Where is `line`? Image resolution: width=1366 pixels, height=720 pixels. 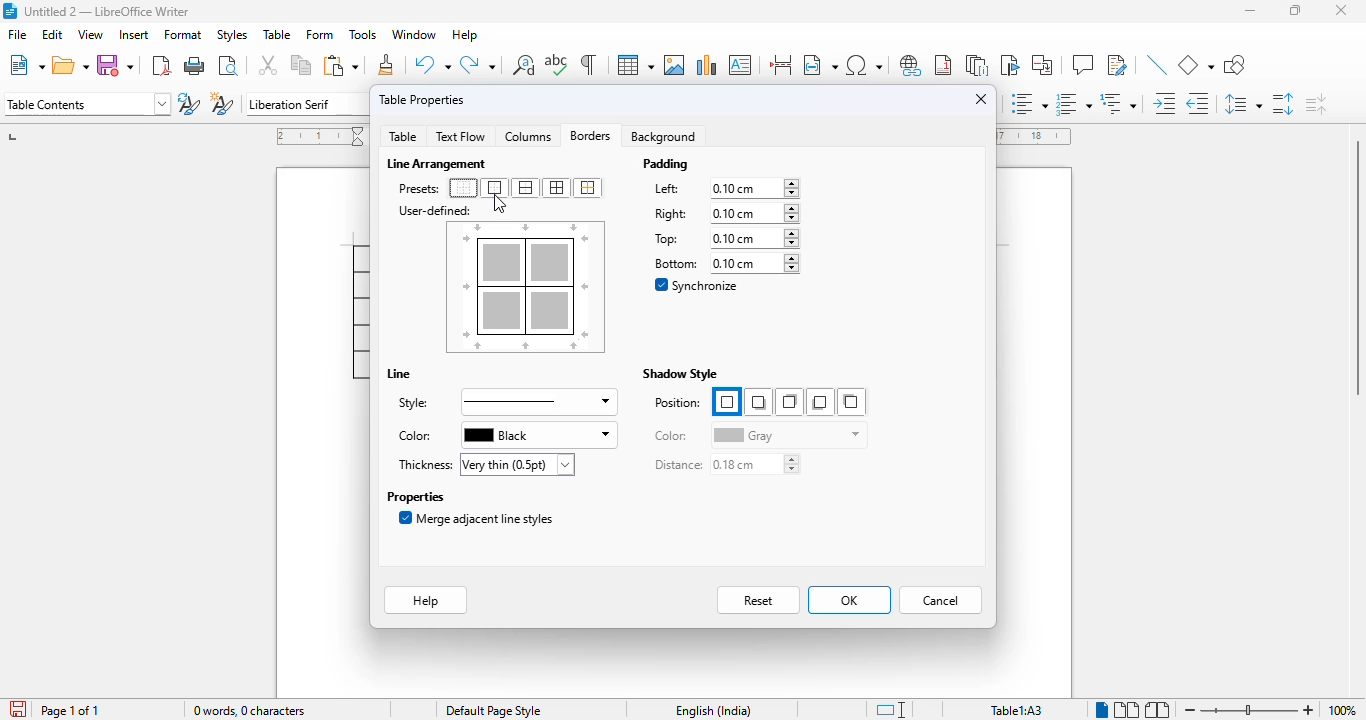
line is located at coordinates (399, 374).